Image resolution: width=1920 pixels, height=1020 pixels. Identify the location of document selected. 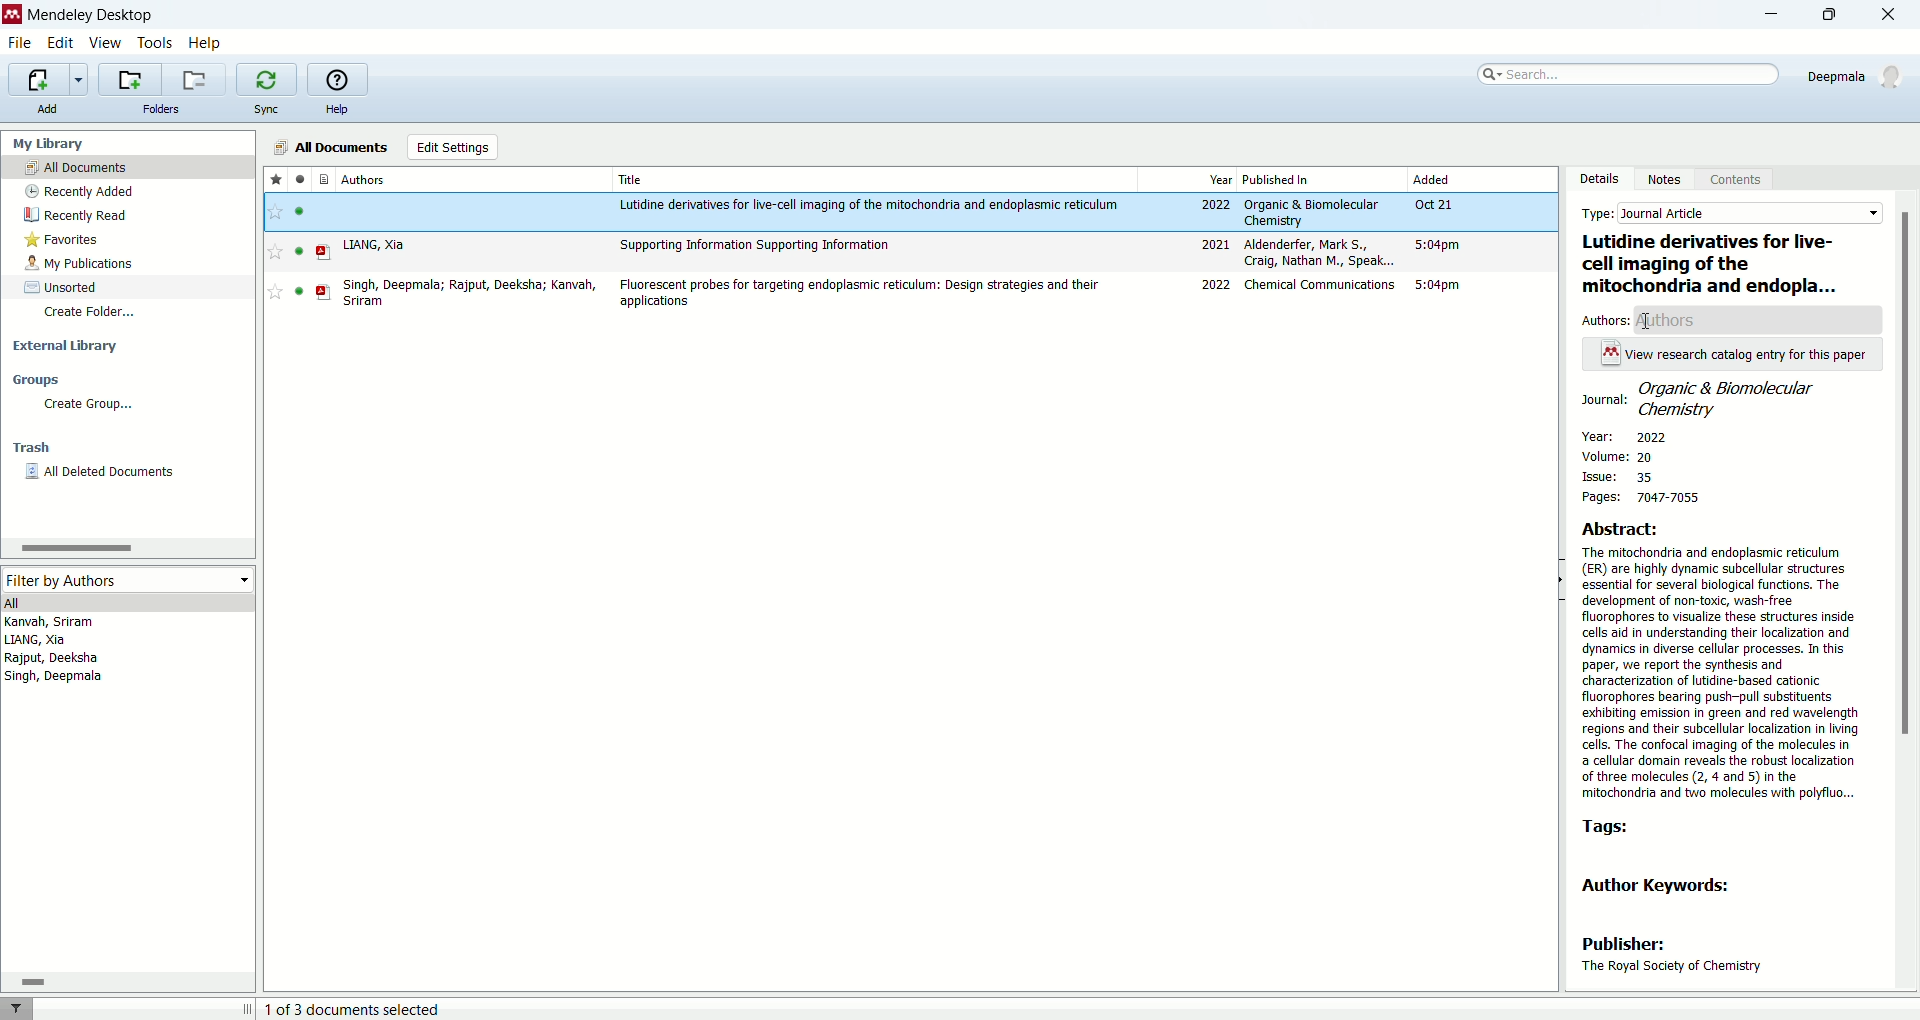
(356, 1010).